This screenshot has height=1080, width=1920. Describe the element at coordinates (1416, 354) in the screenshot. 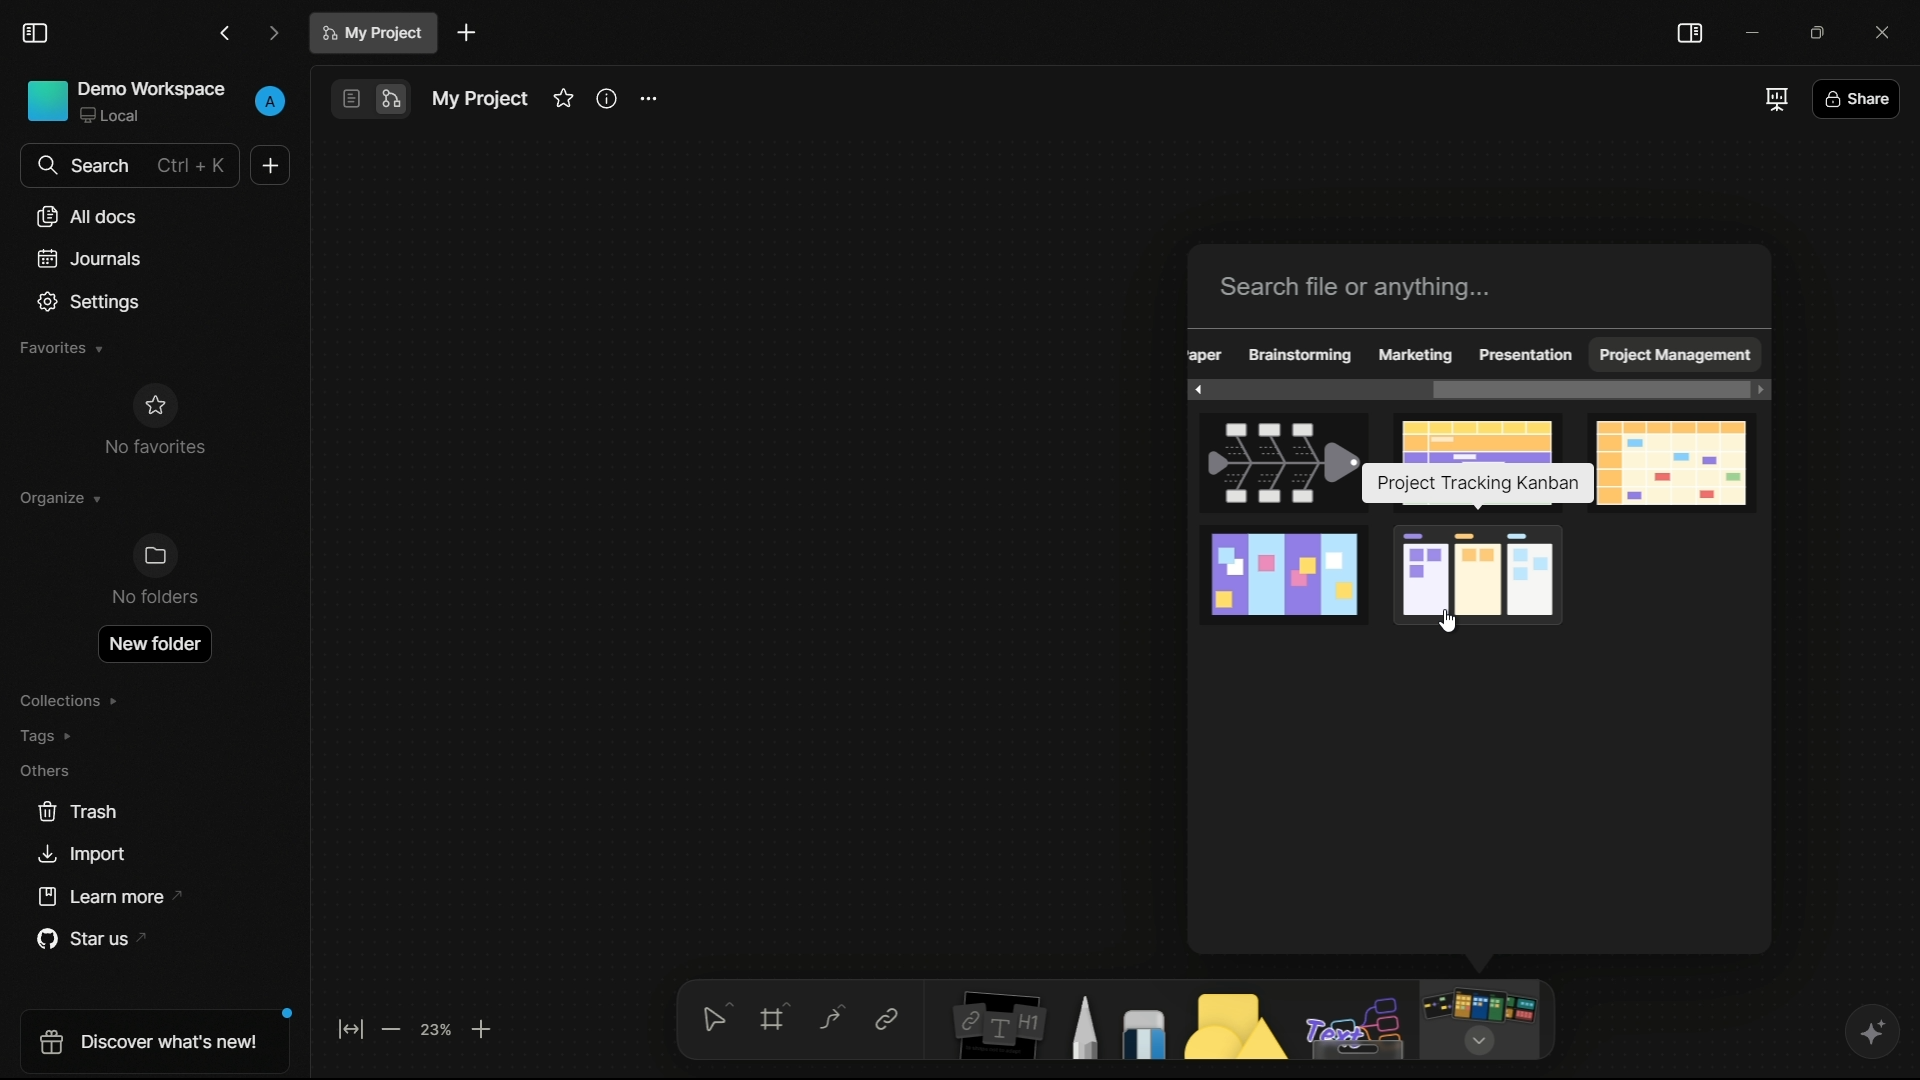

I see `marketing` at that location.